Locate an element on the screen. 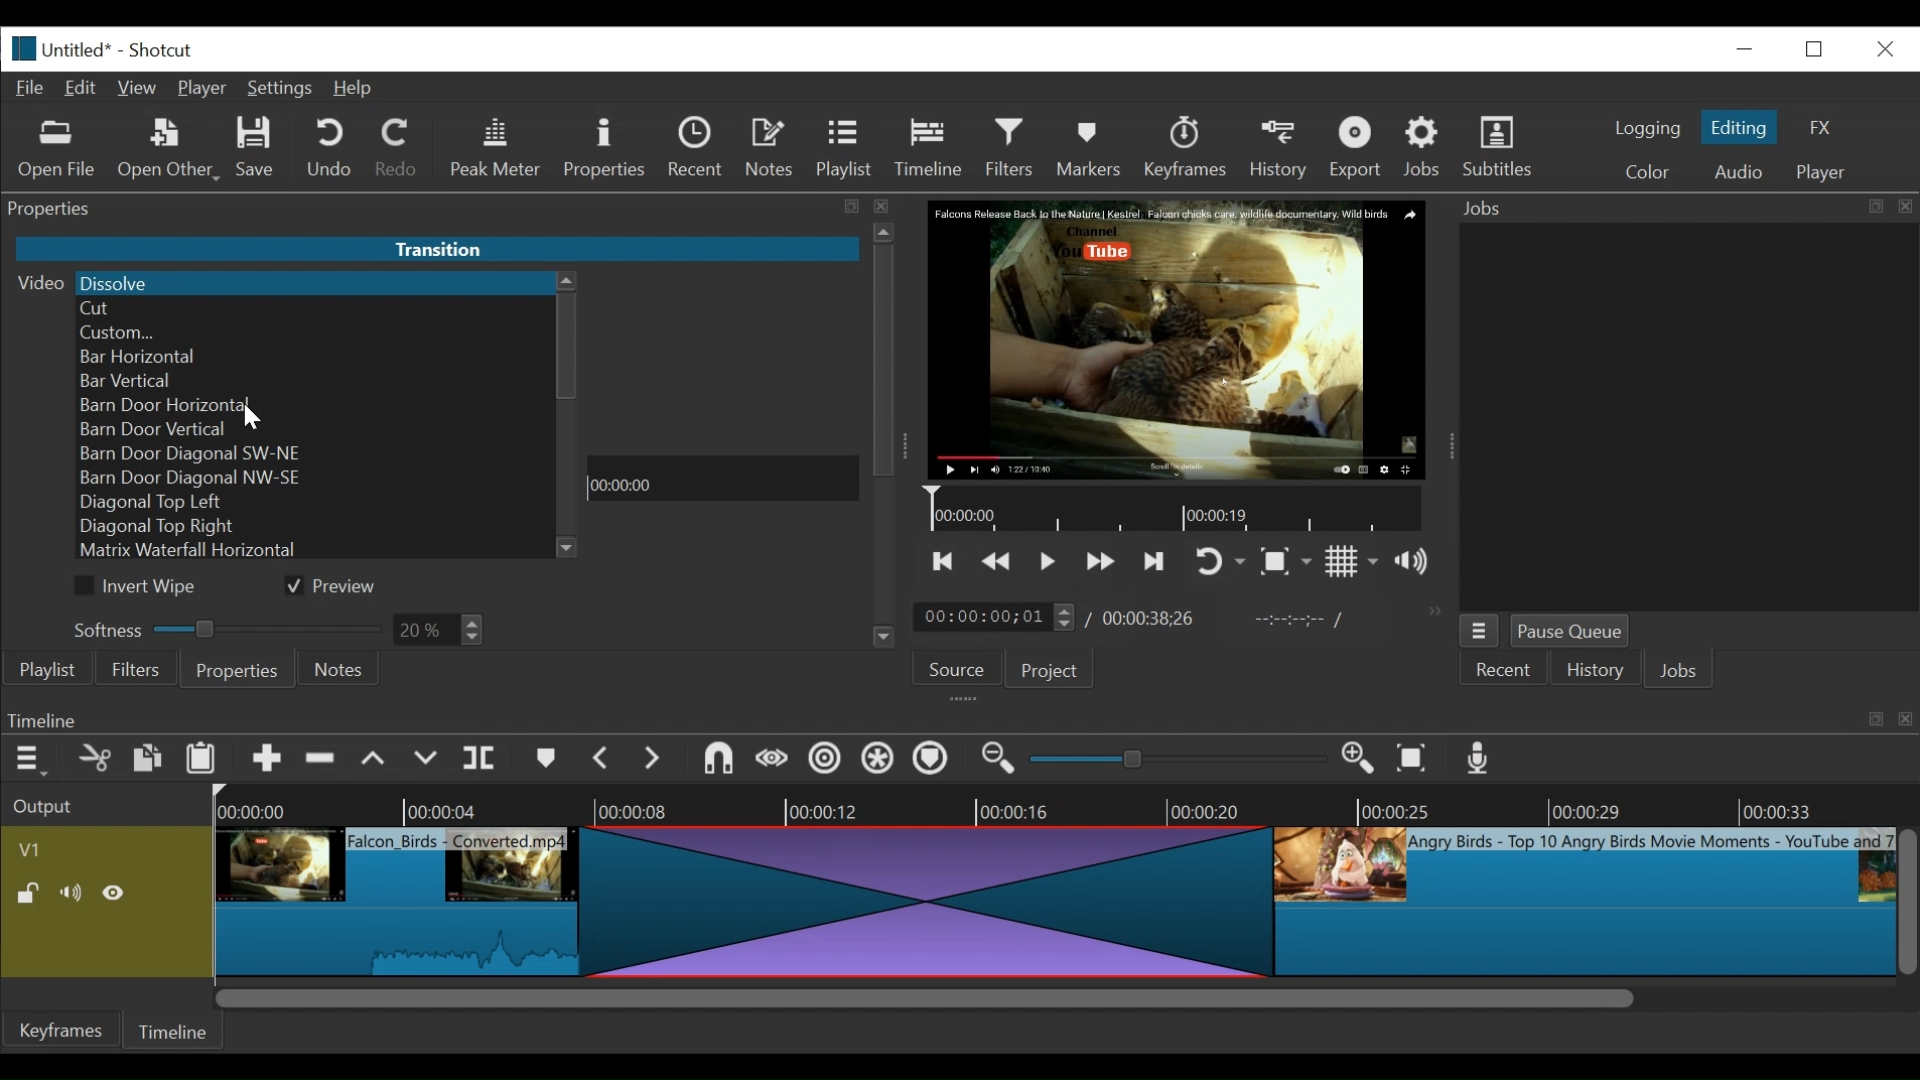  Transition Preview is located at coordinates (724, 367).